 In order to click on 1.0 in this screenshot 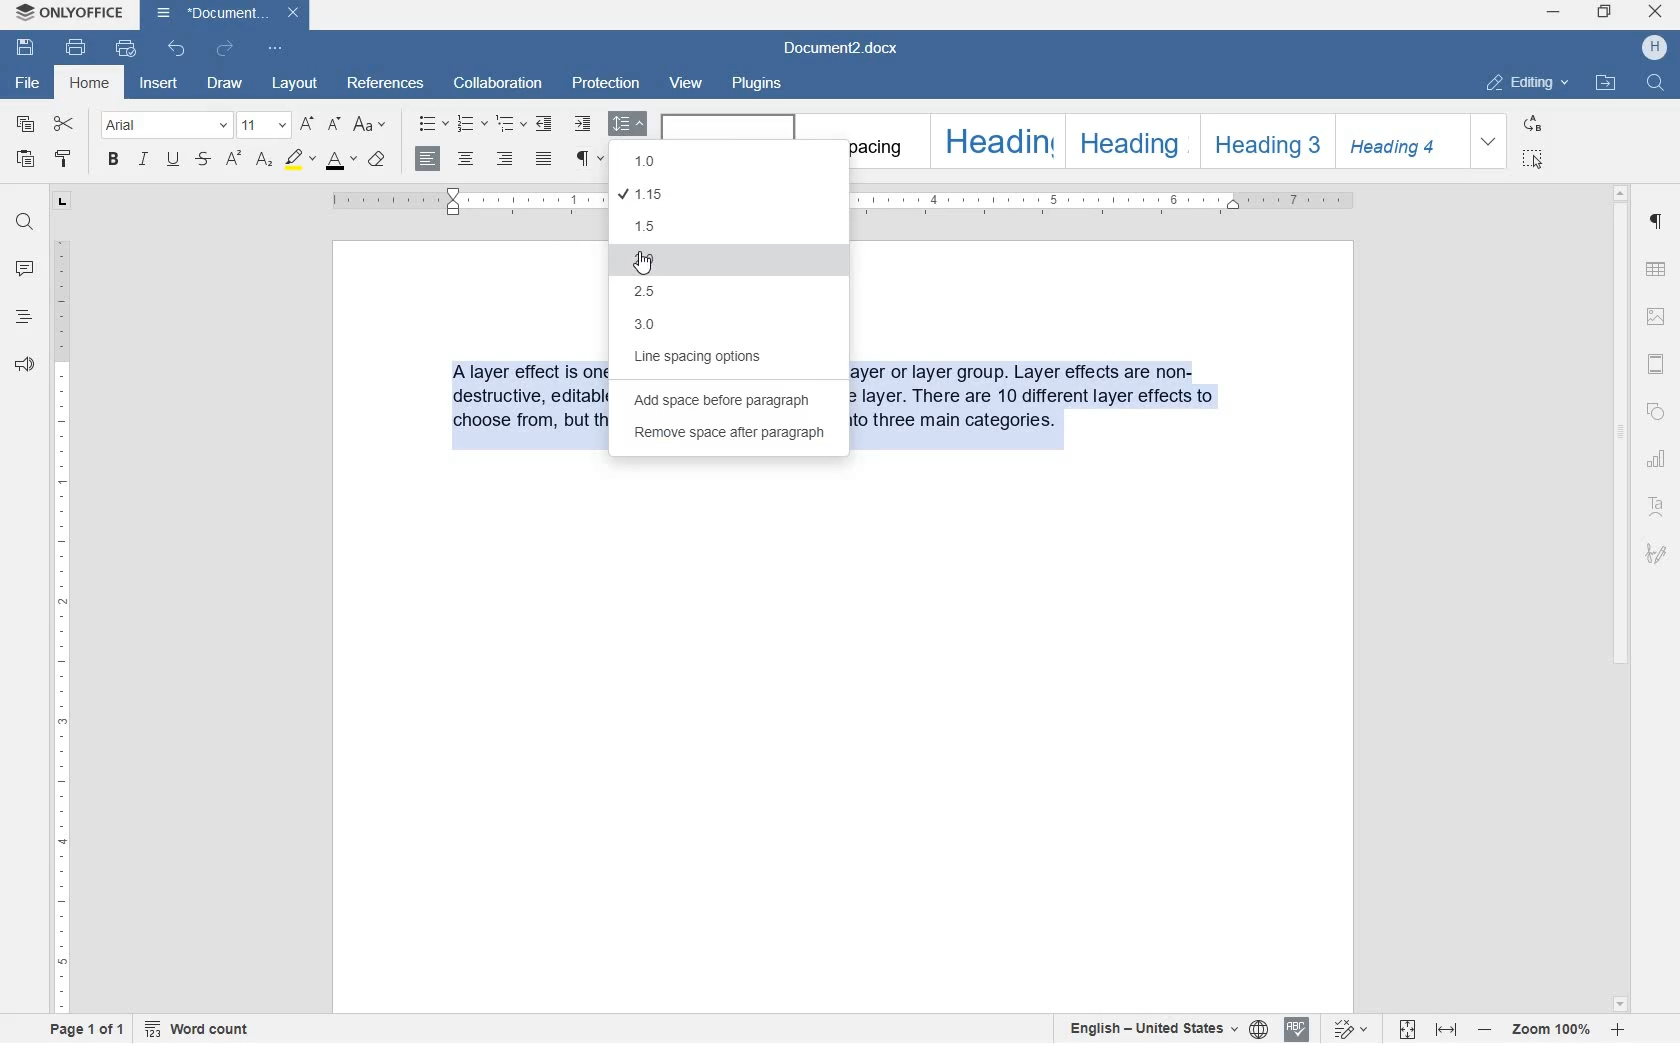, I will do `click(650, 163)`.